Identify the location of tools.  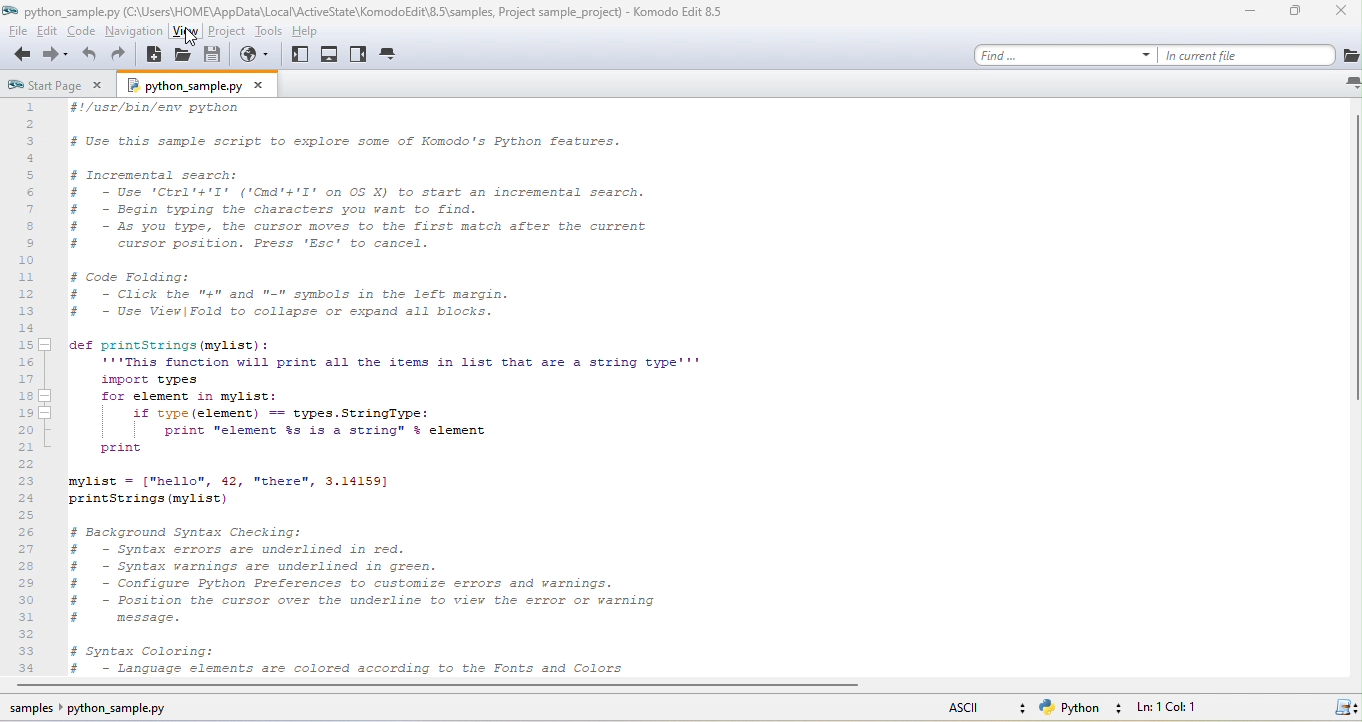
(277, 34).